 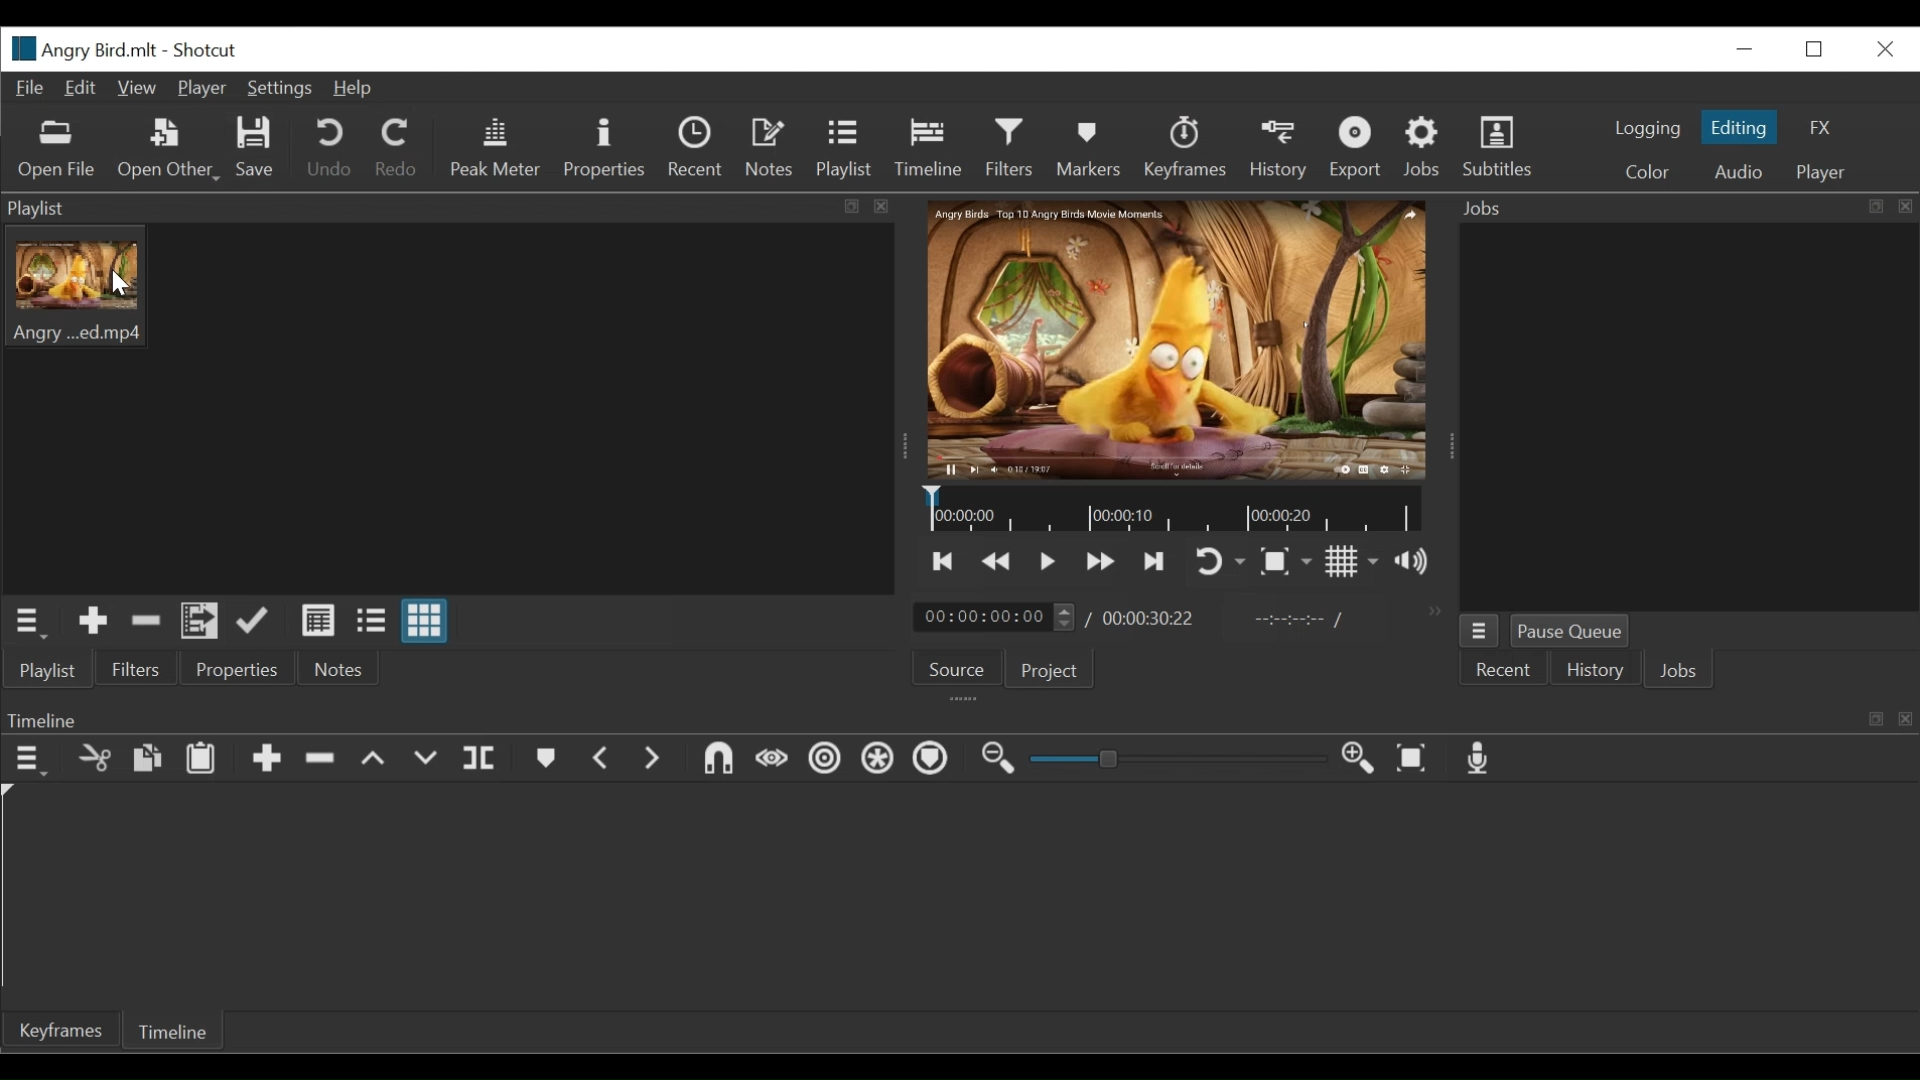 What do you see at coordinates (1358, 760) in the screenshot?
I see `Zoom timeline in` at bounding box center [1358, 760].